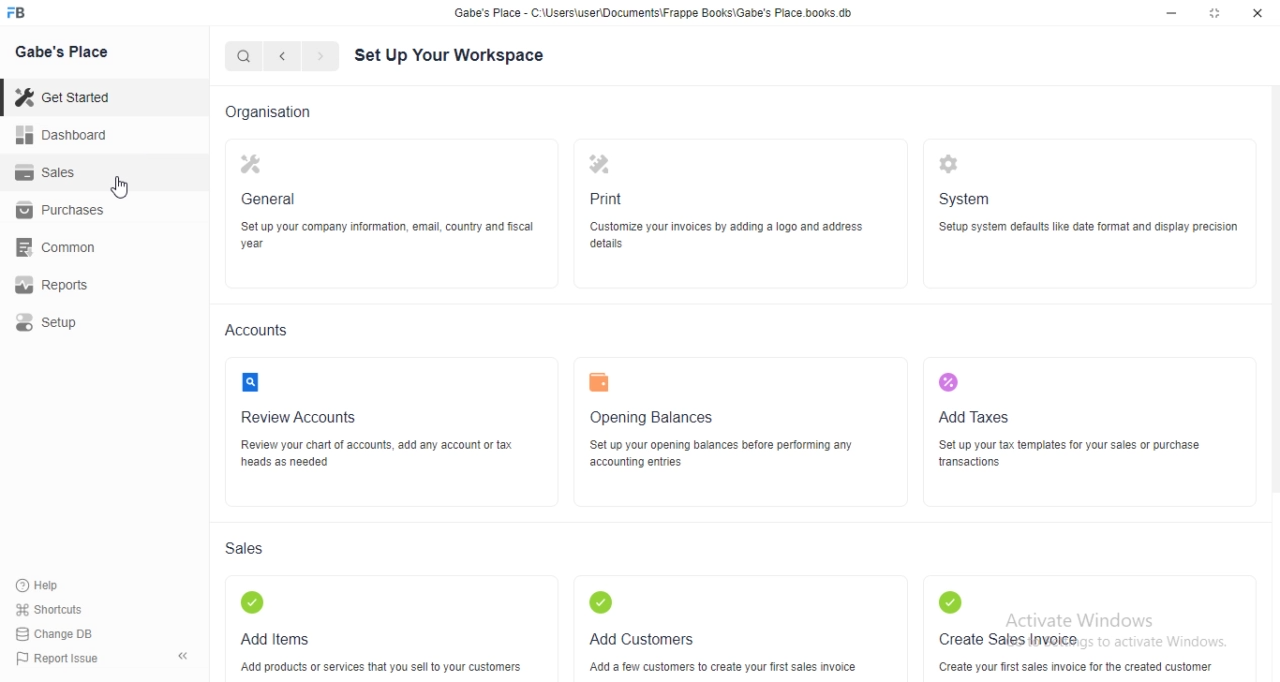  I want to click on Search, so click(249, 56).